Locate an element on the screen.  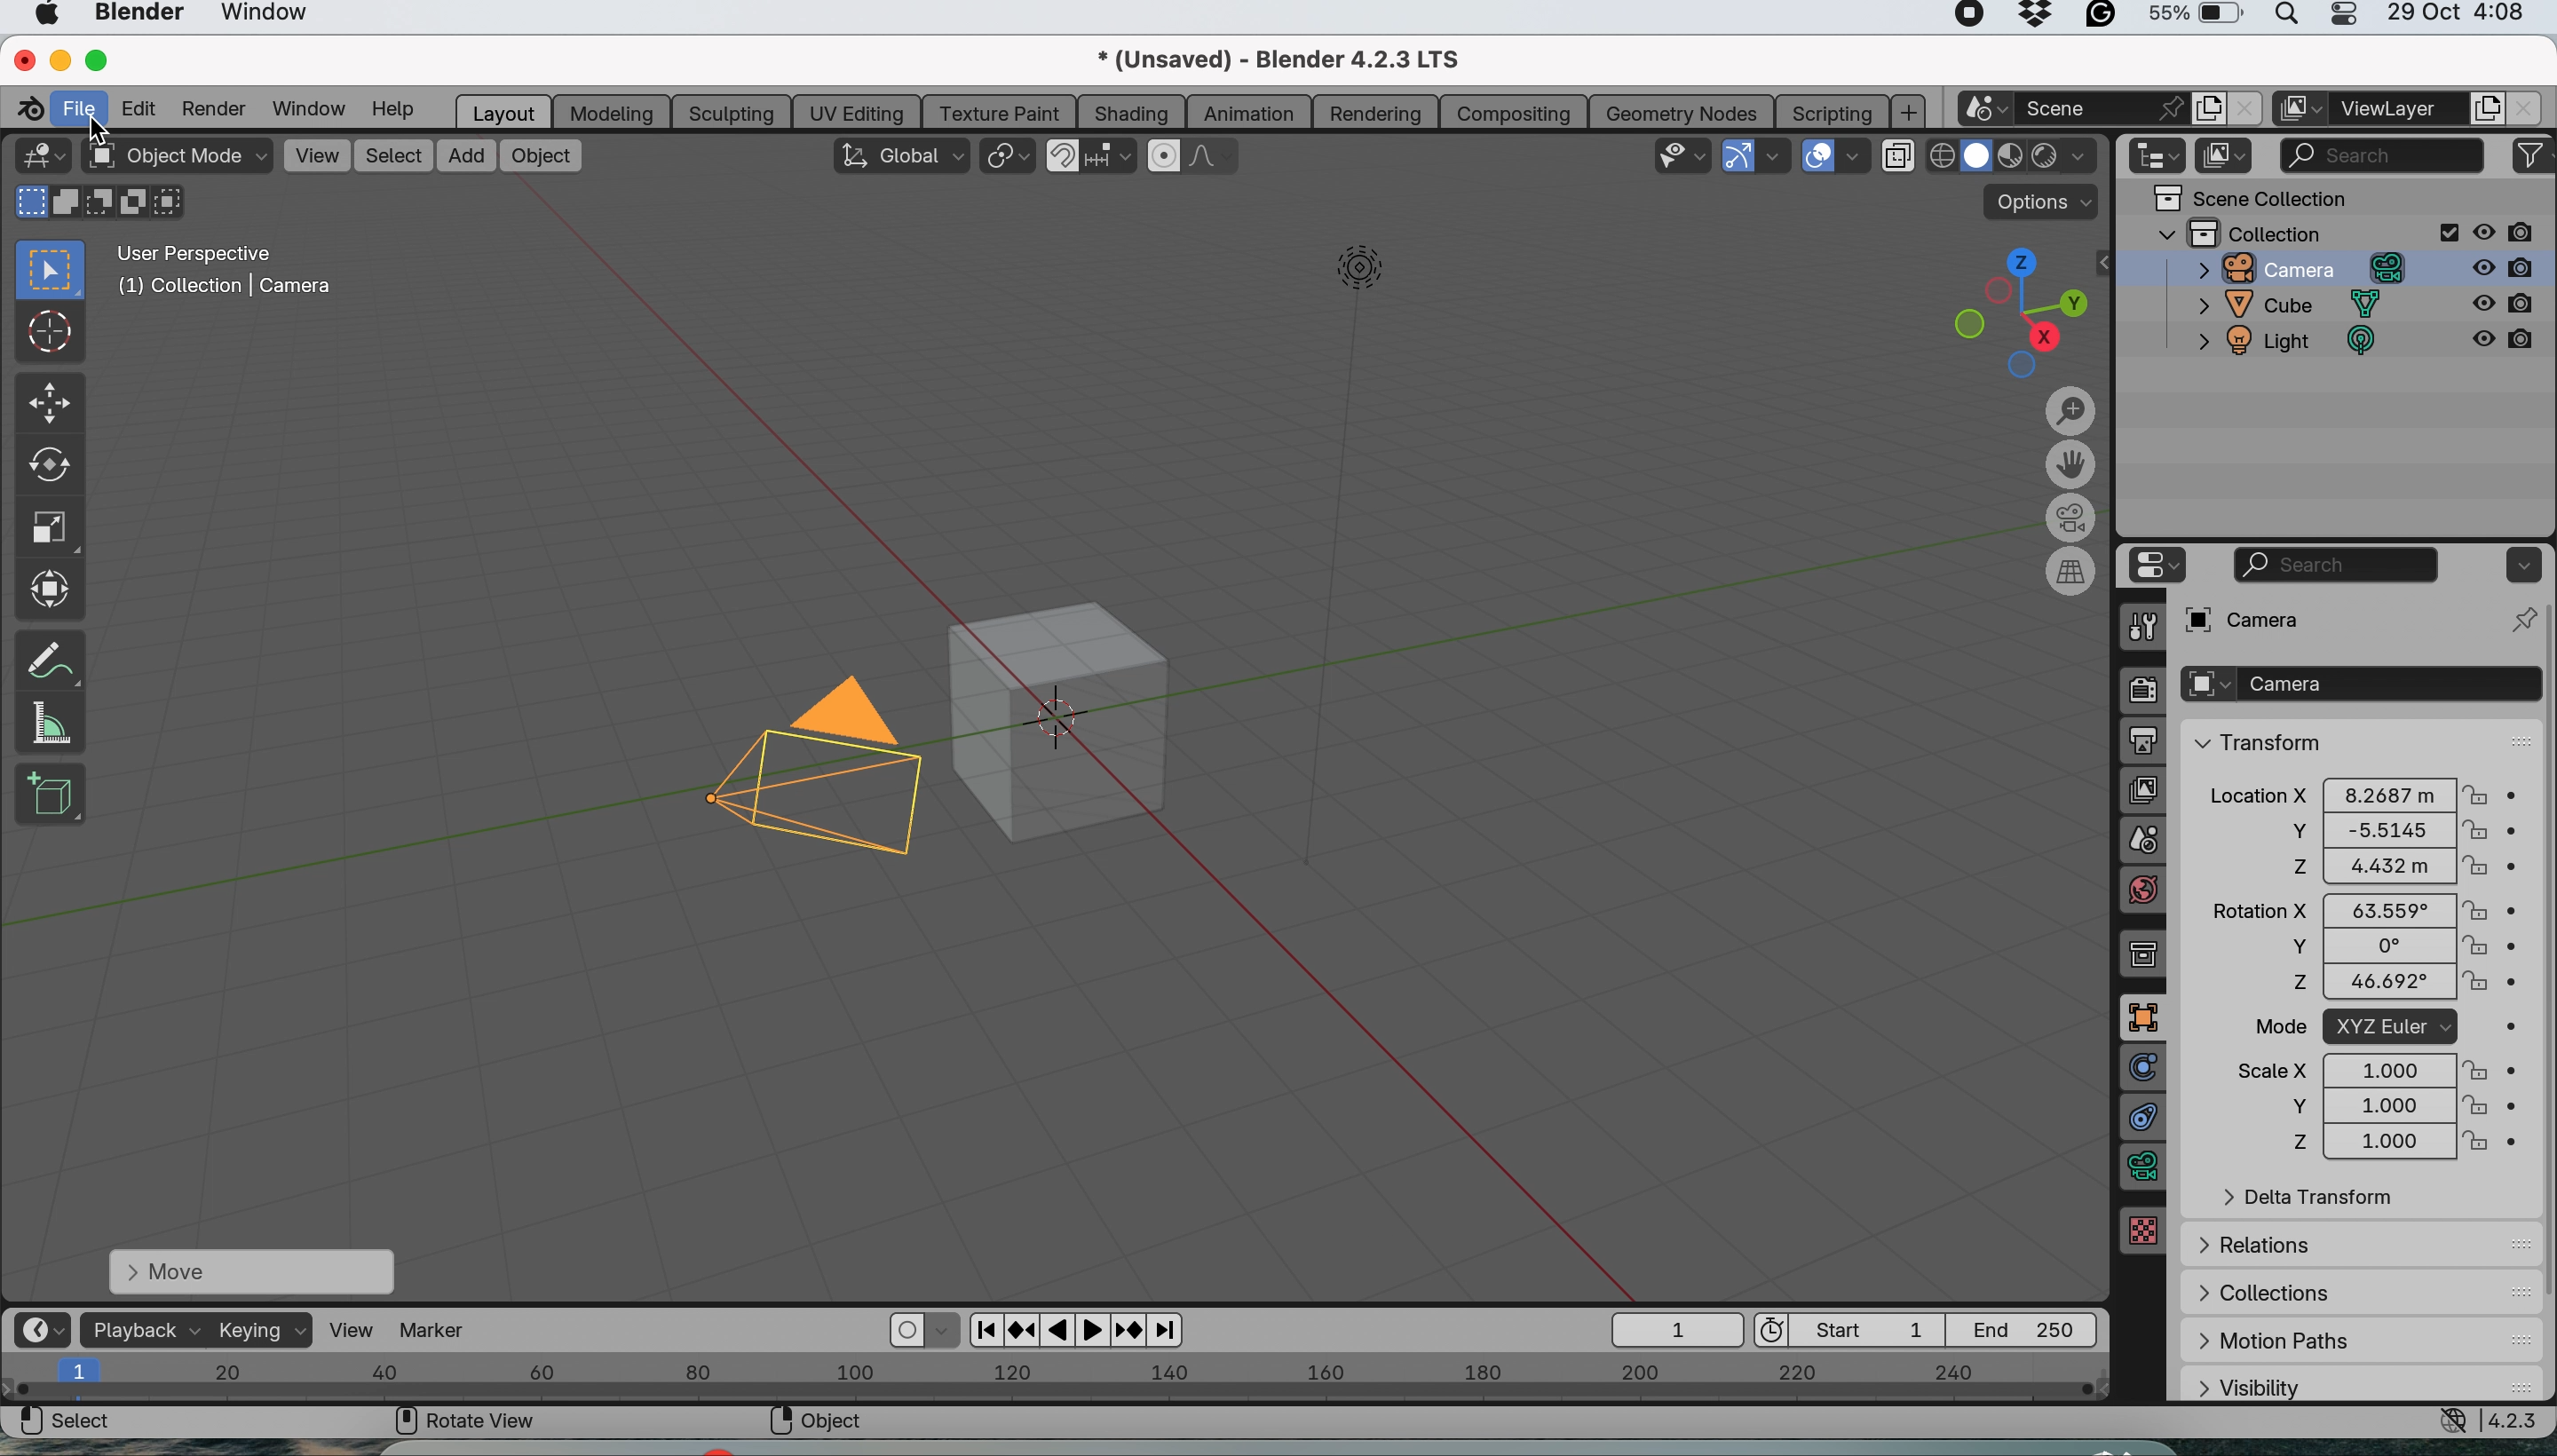
scene is located at coordinates (2146, 838).